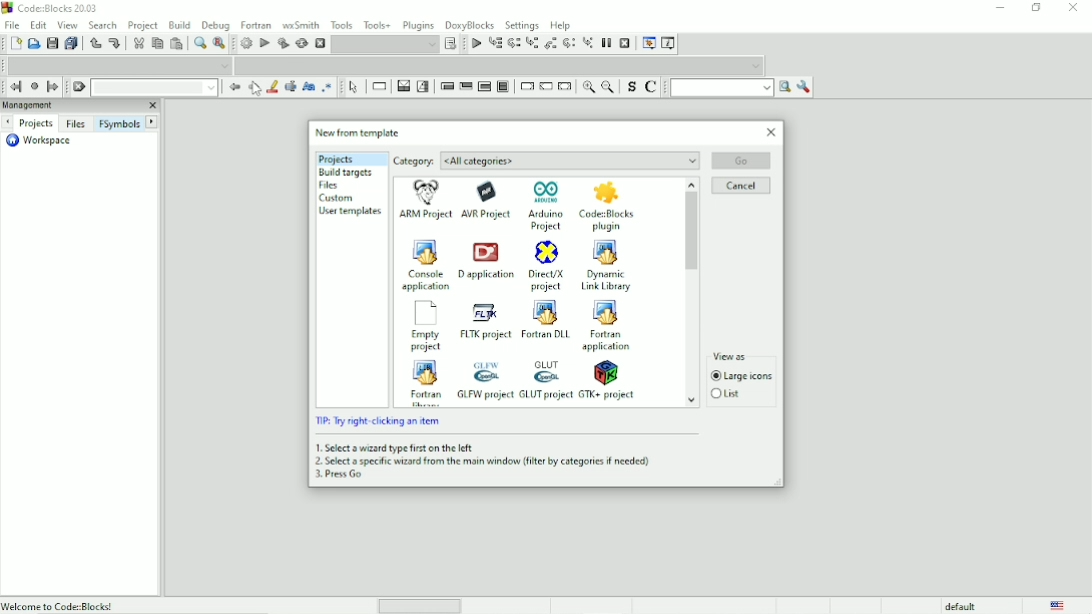 This screenshot has height=614, width=1092. Describe the element at coordinates (341, 24) in the screenshot. I see `Tools` at that location.